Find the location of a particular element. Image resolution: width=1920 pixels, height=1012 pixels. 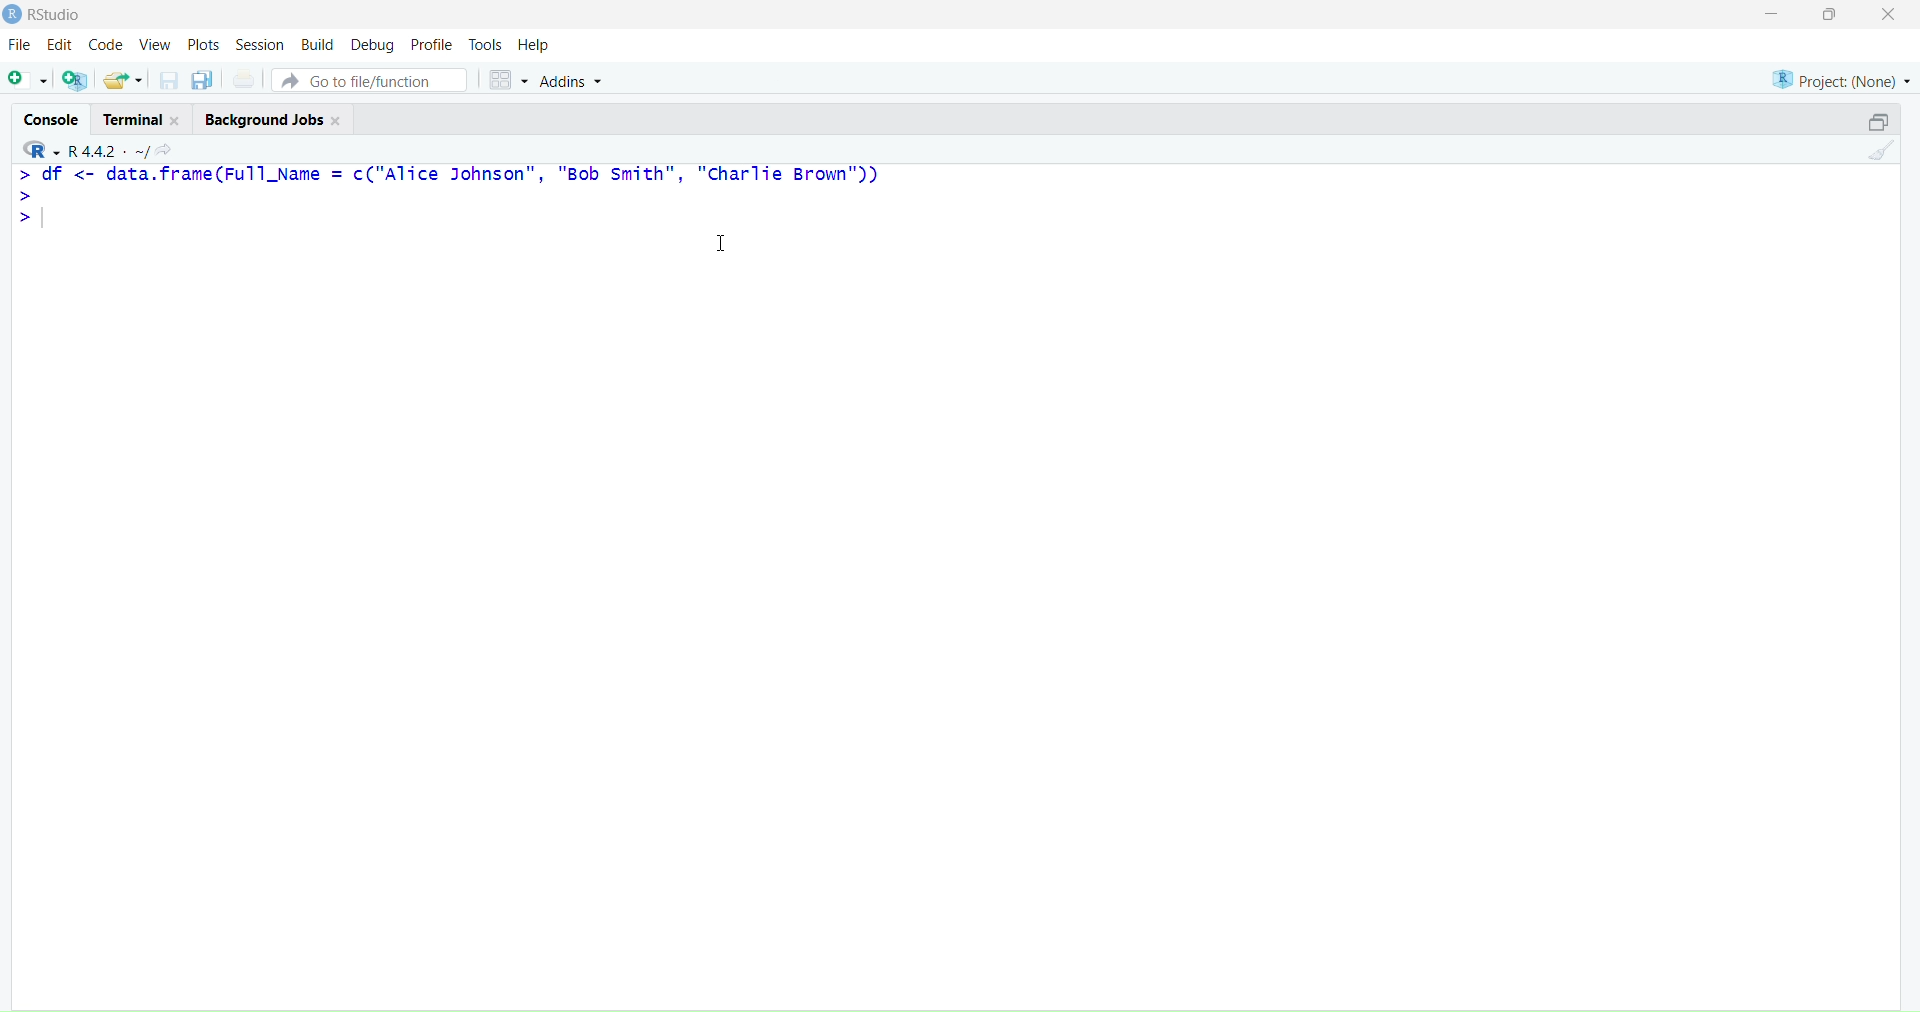

Clear console (Ctrl + L) is located at coordinates (1878, 153).